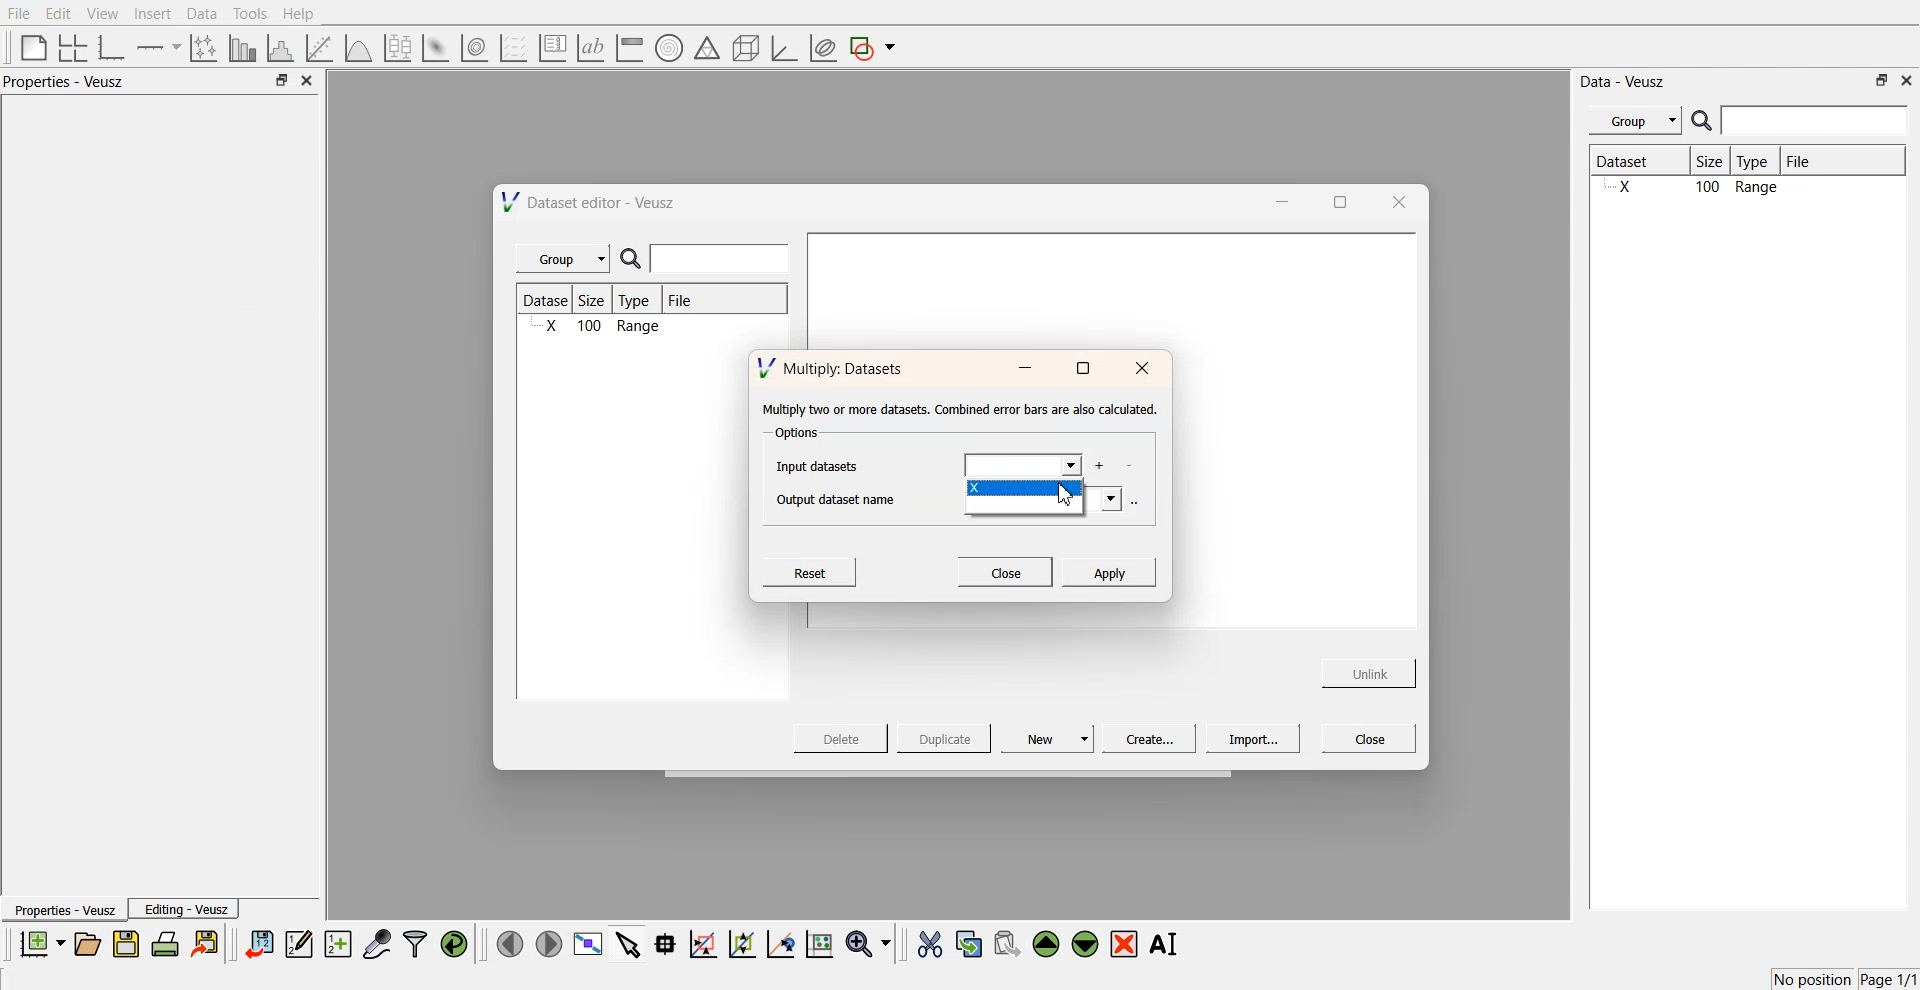  Describe the element at coordinates (248, 13) in the screenshot. I see `Tools` at that location.